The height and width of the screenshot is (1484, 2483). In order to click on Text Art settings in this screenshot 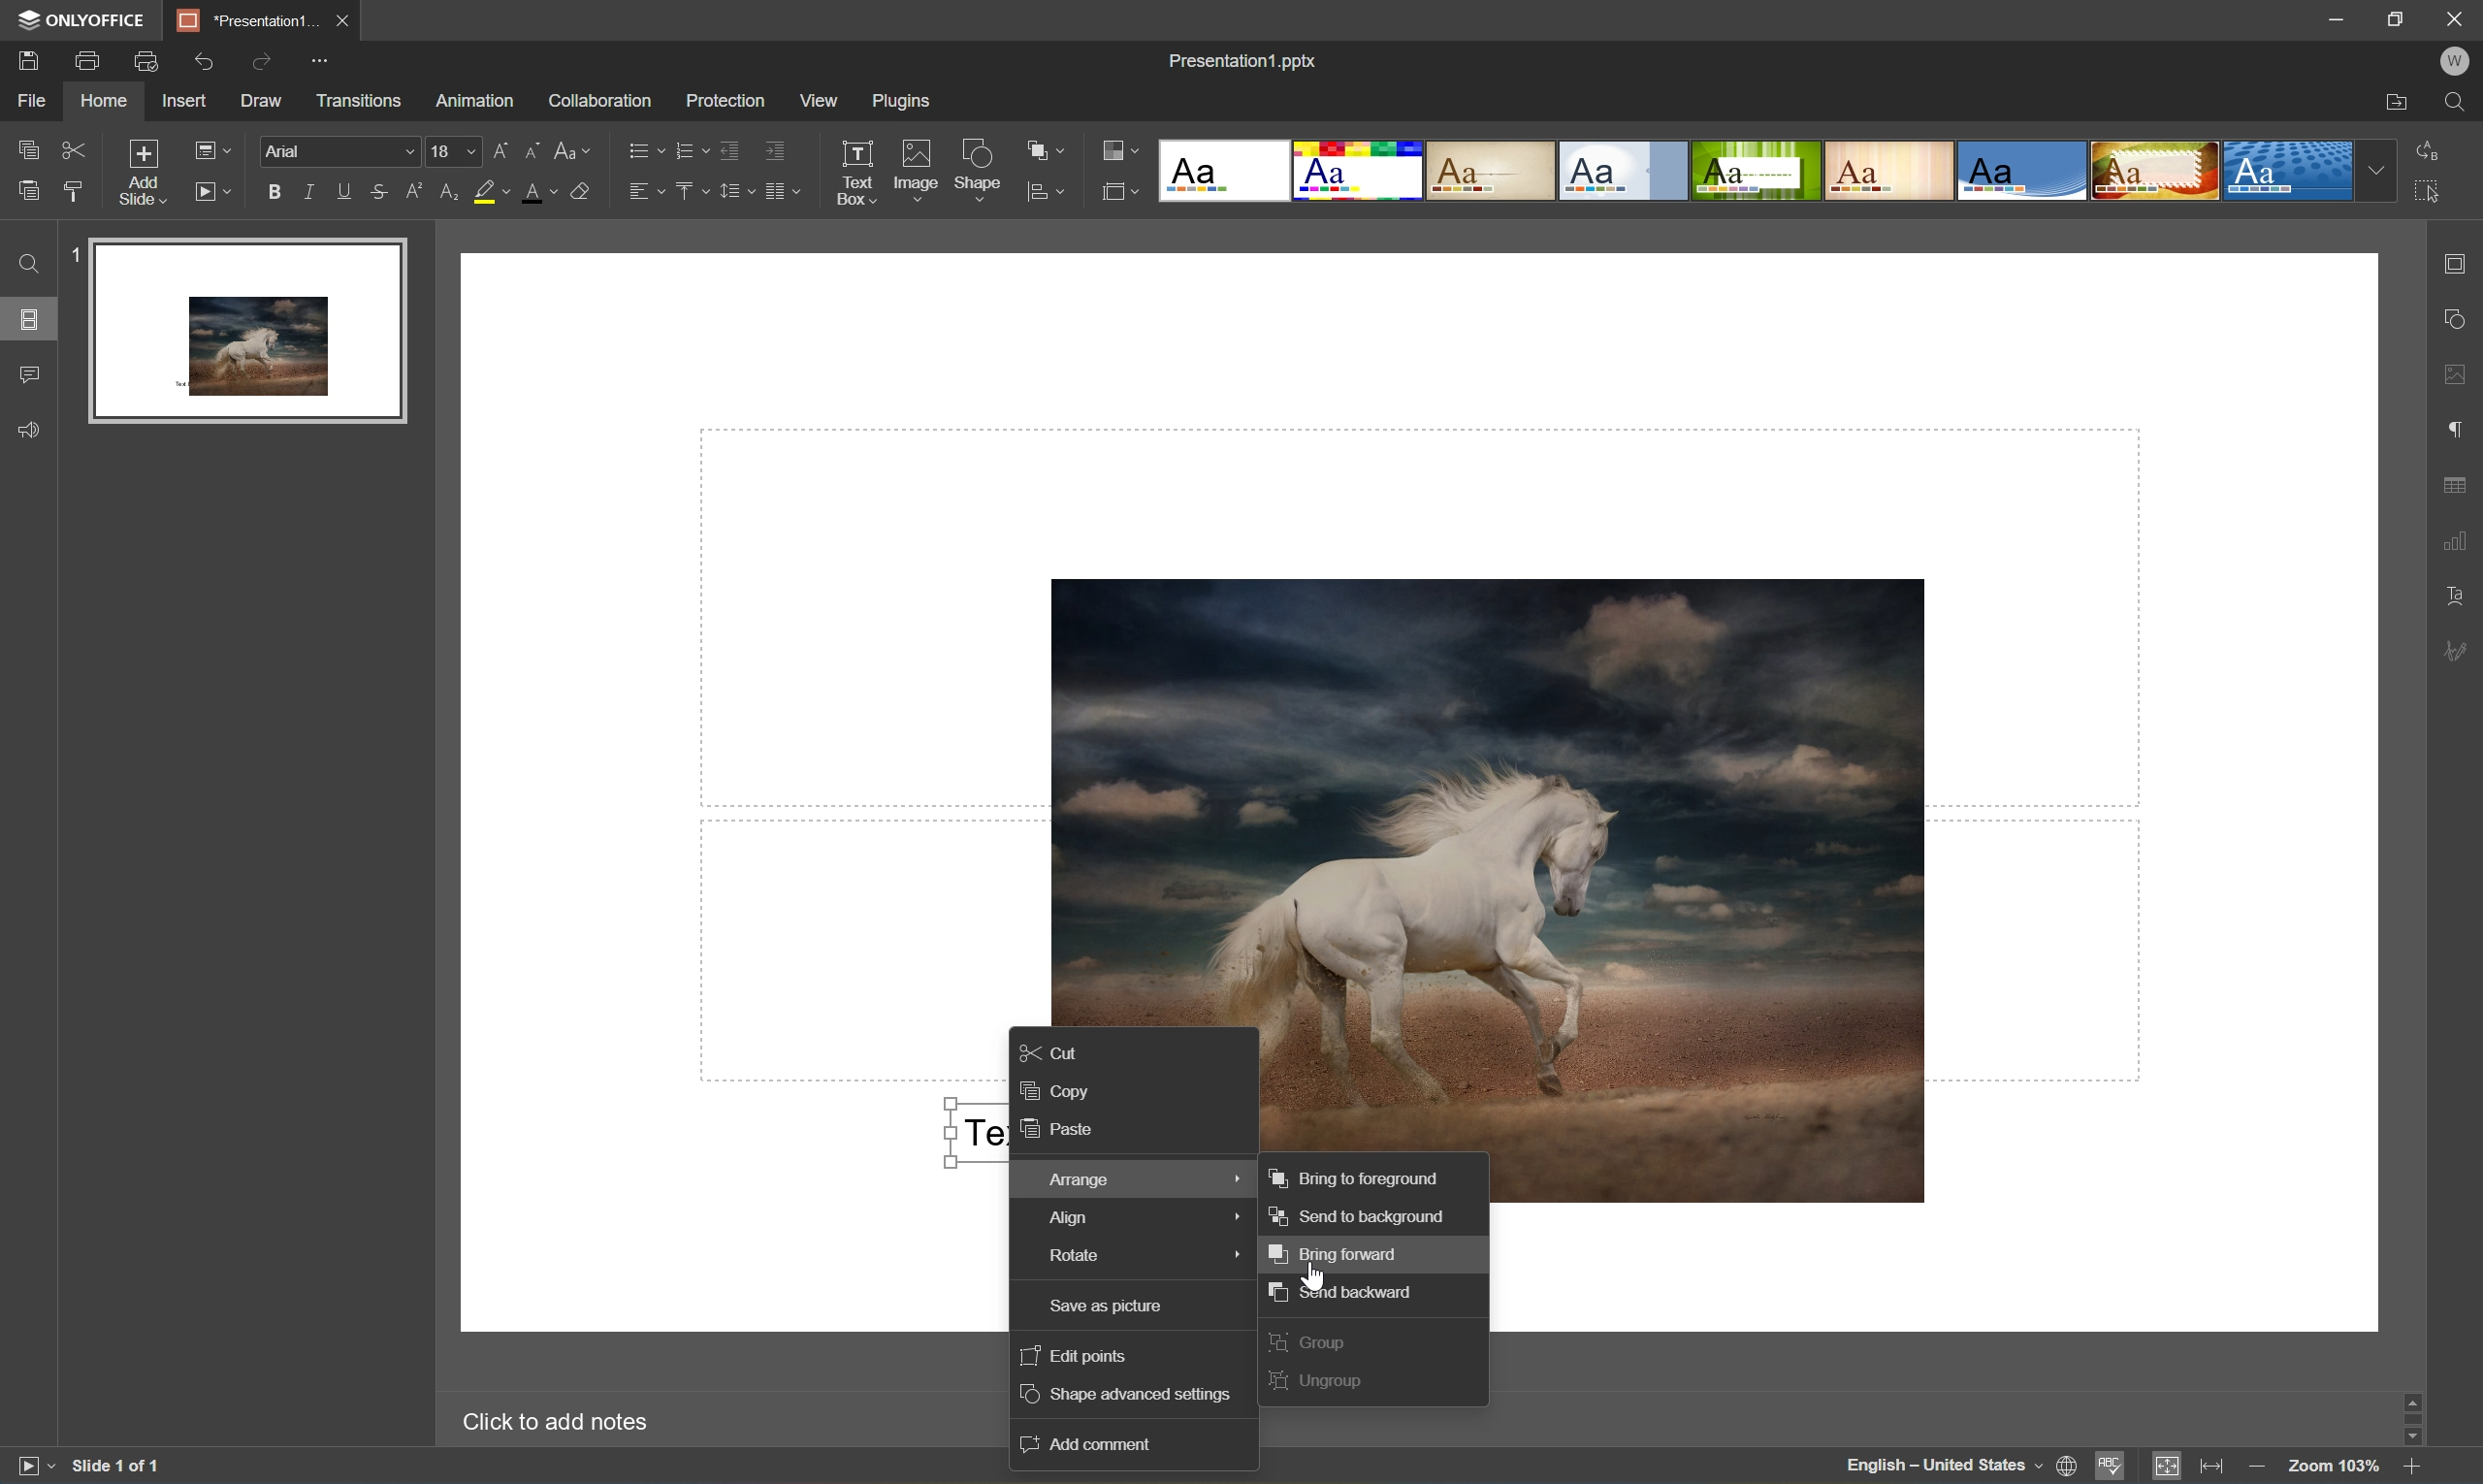, I will do `click(2460, 597)`.